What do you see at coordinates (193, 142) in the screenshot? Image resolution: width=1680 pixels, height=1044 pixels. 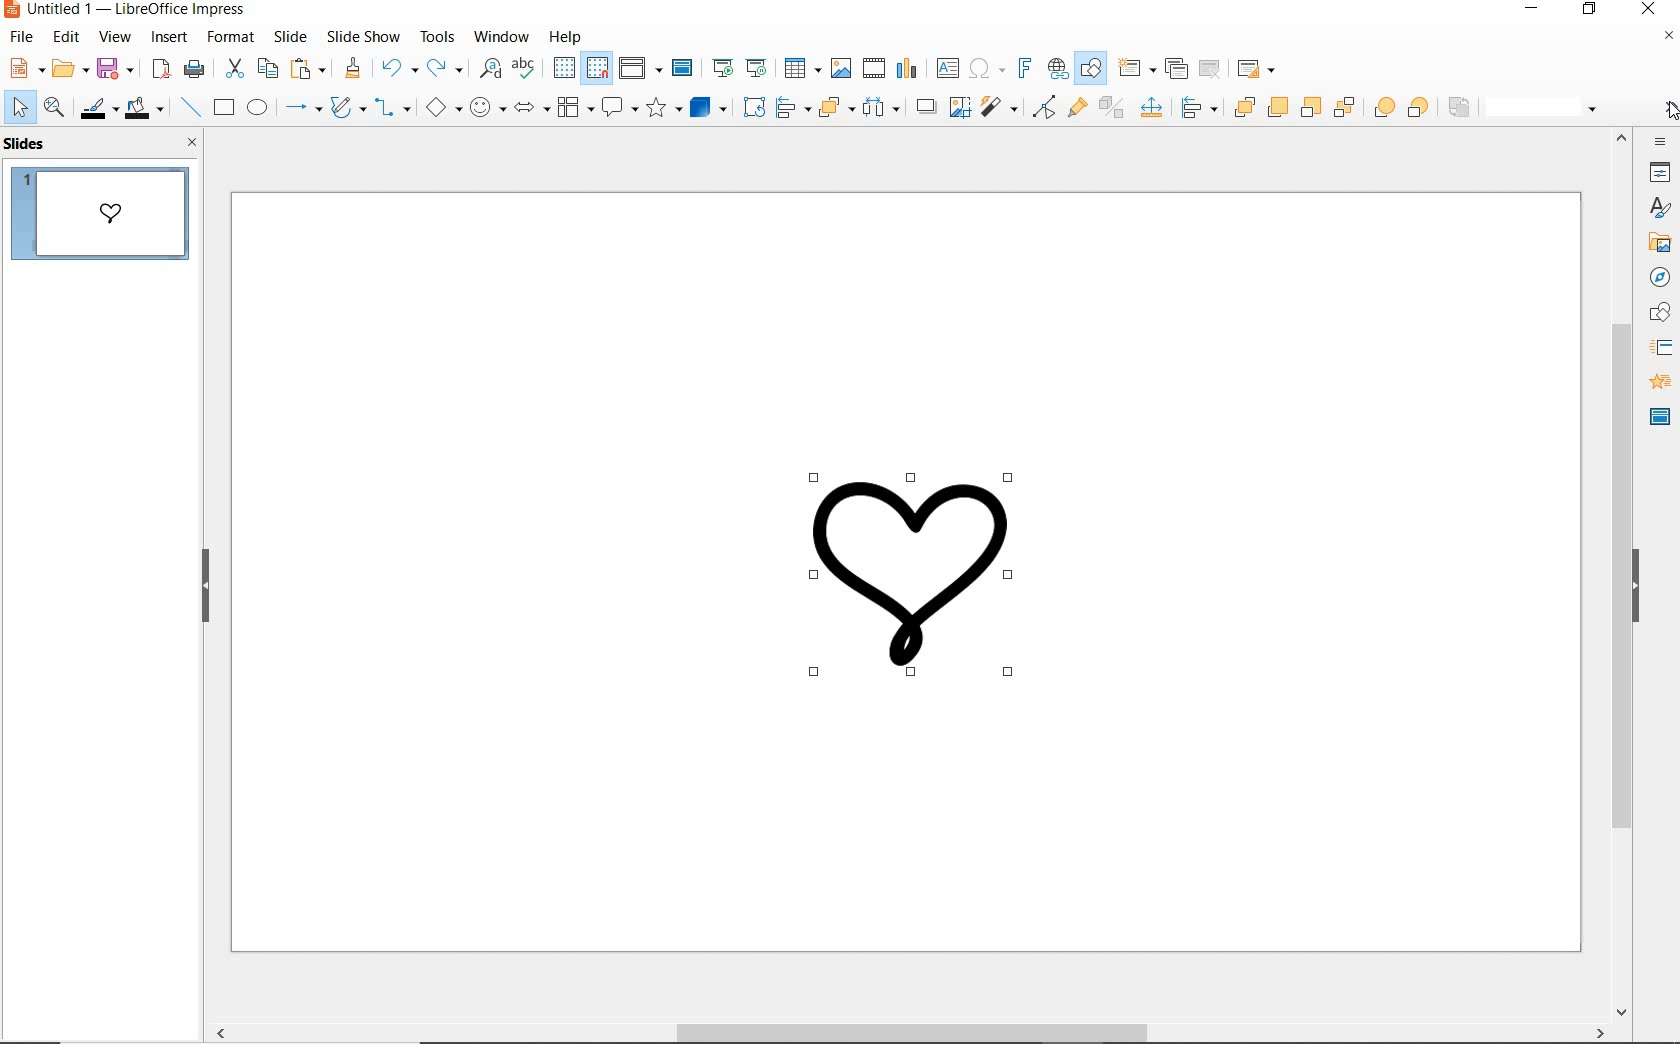 I see `CLOSE` at bounding box center [193, 142].